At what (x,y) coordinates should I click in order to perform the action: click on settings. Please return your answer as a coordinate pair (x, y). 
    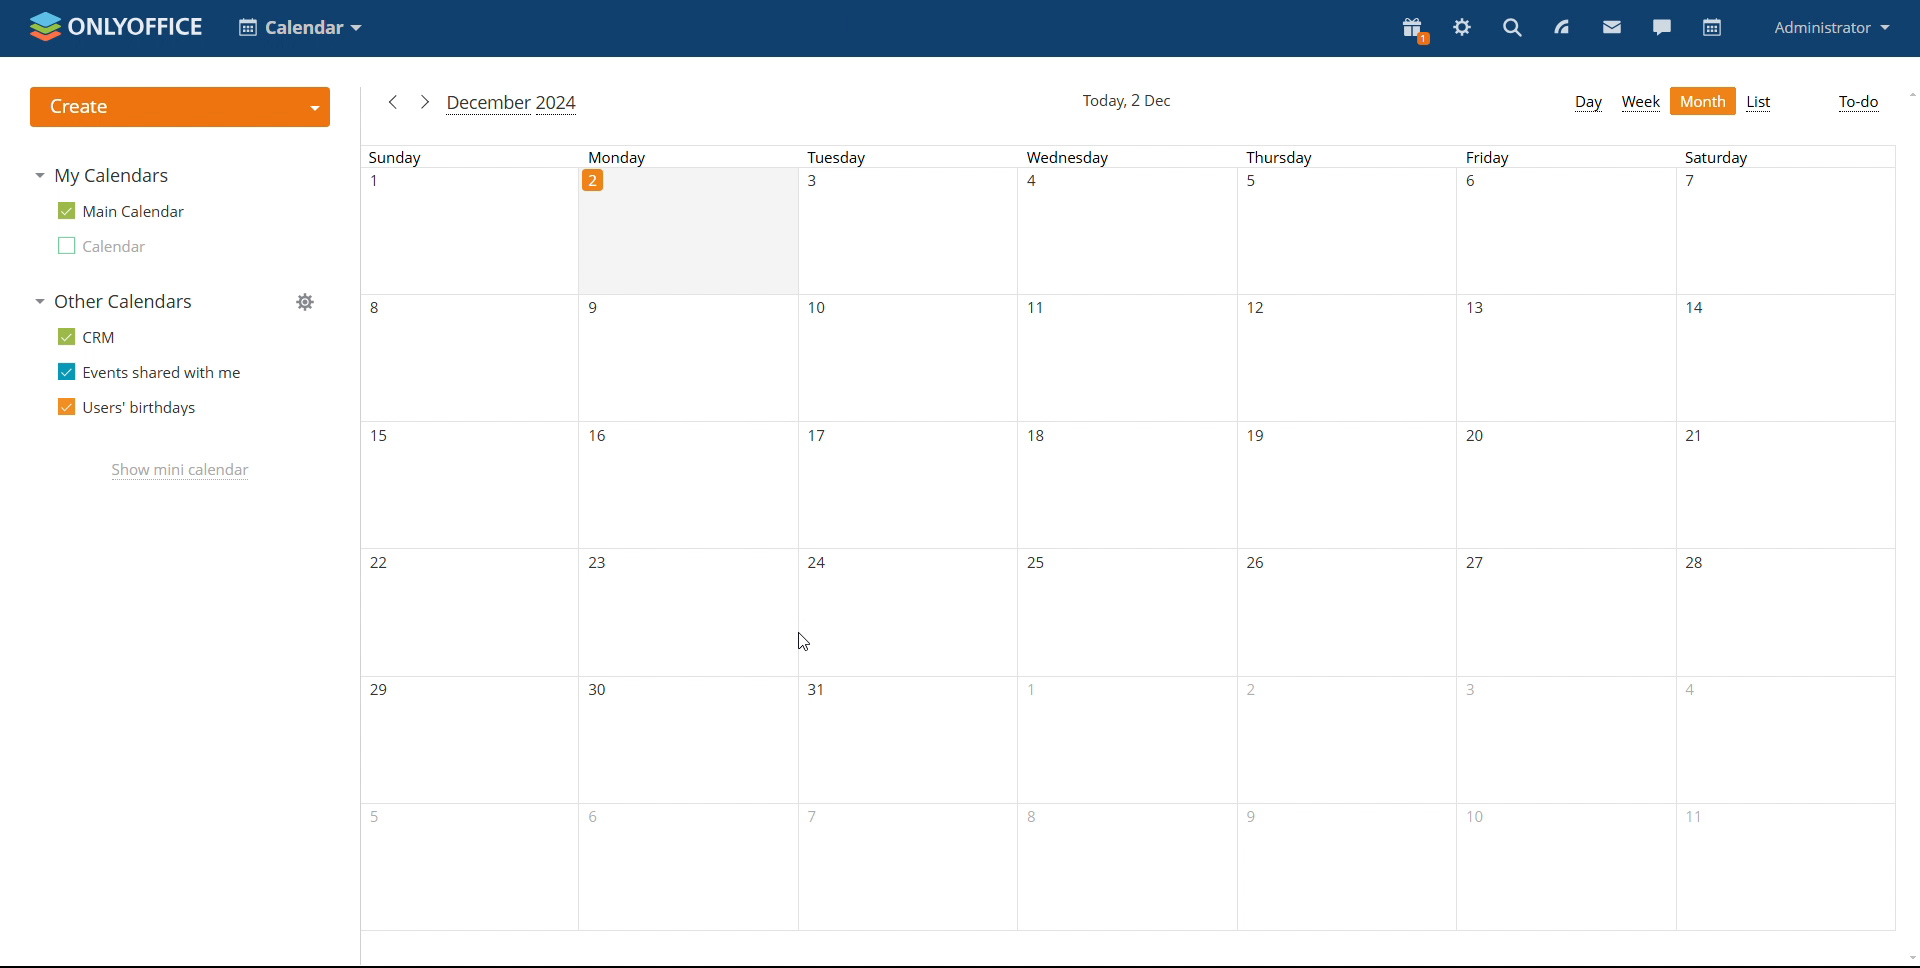
    Looking at the image, I should click on (1466, 31).